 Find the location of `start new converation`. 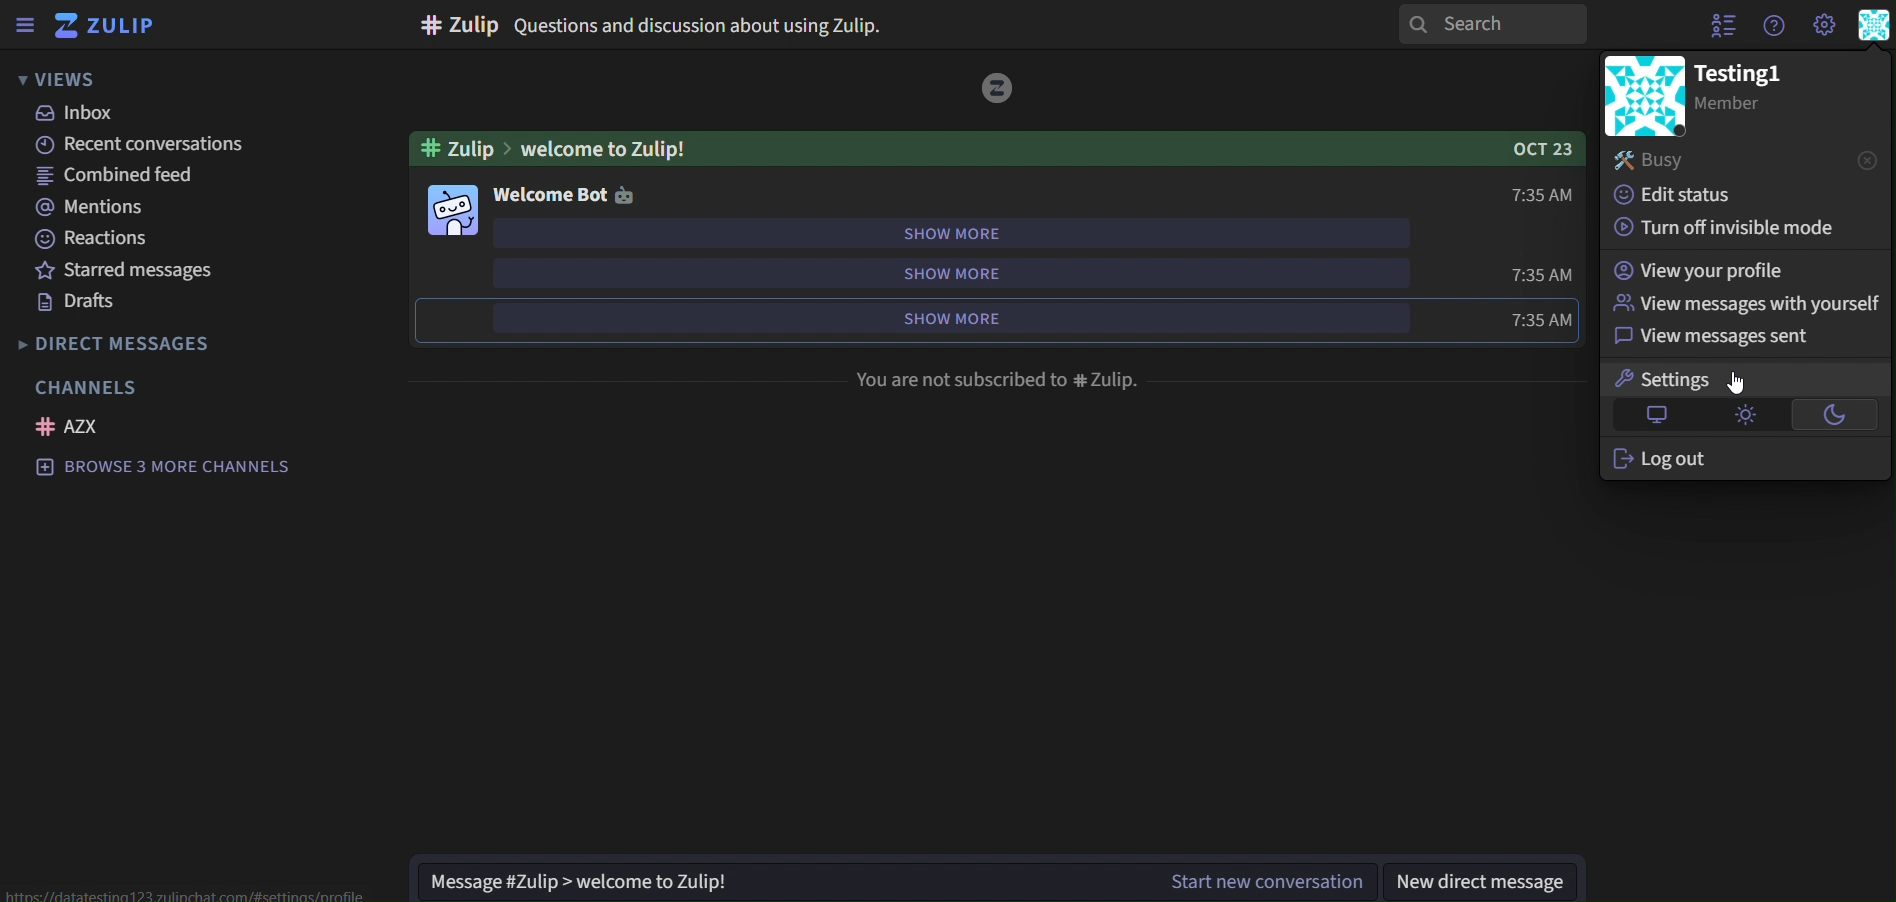

start new converation is located at coordinates (1264, 878).